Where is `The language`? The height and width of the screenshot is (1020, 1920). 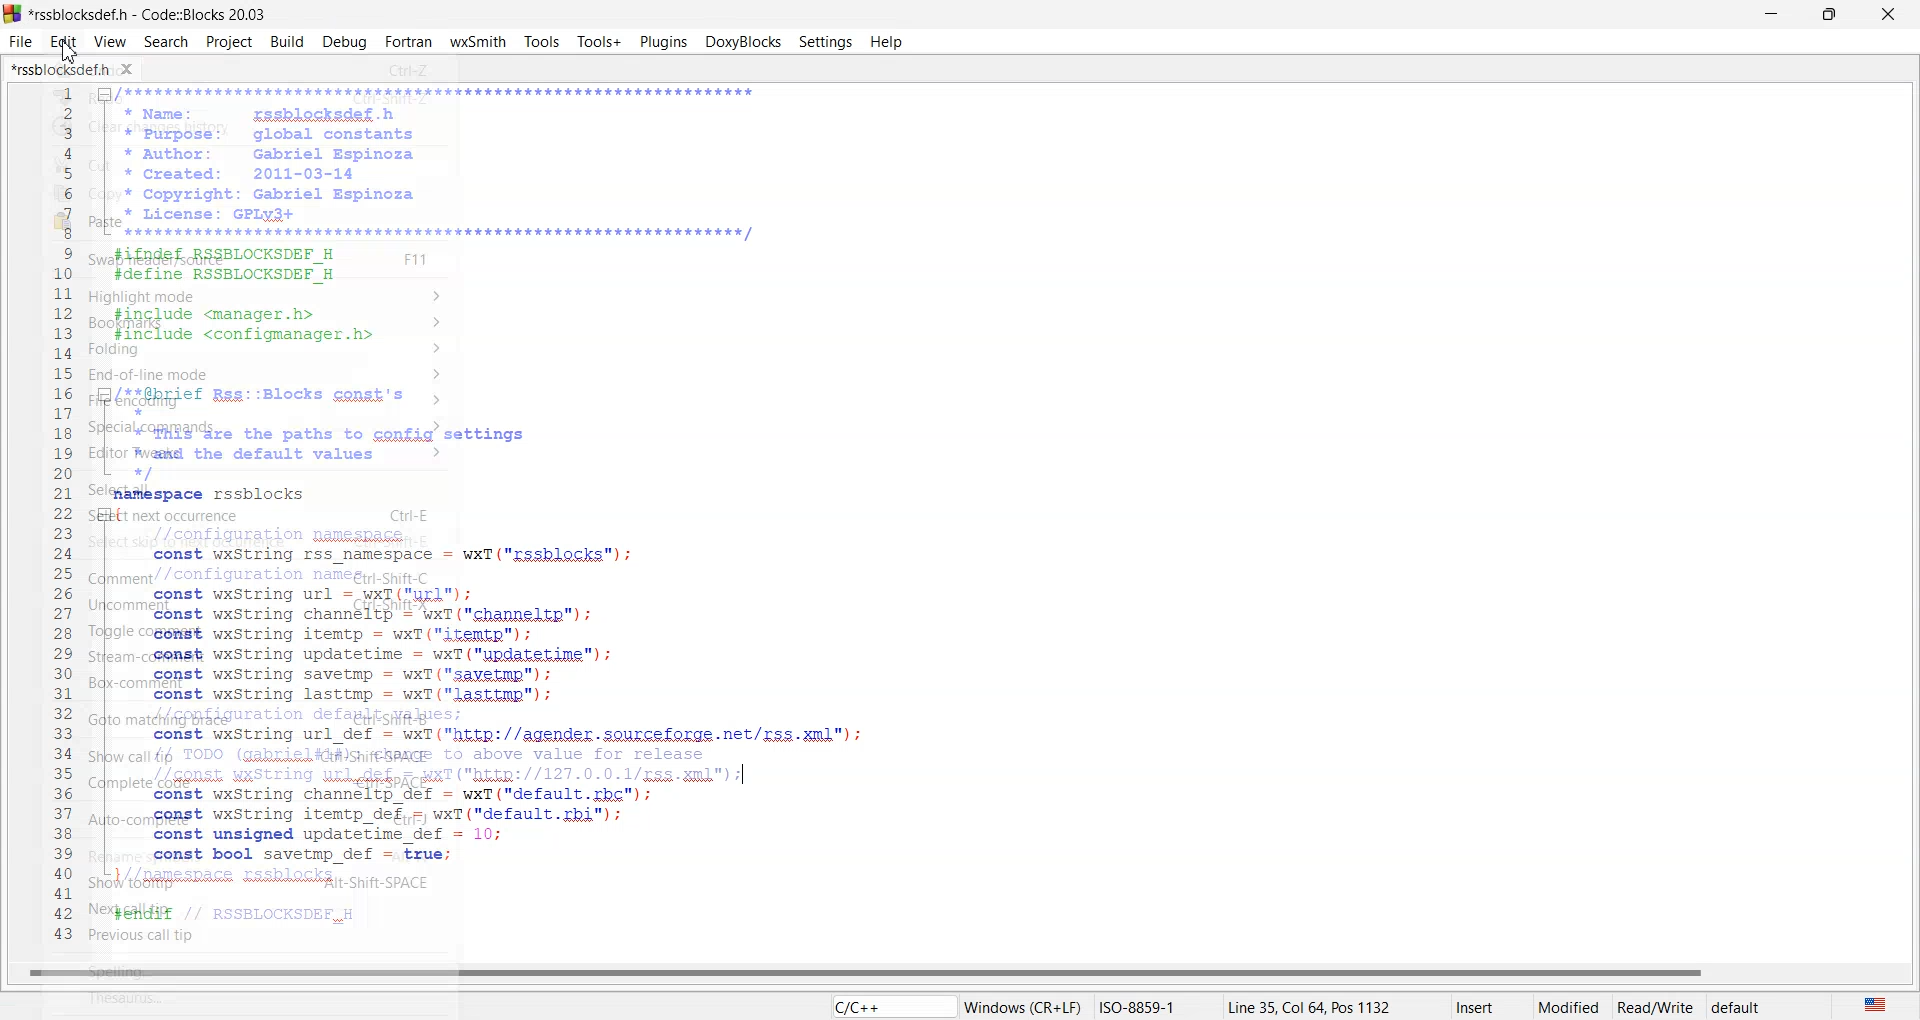 The language is located at coordinates (1874, 1004).